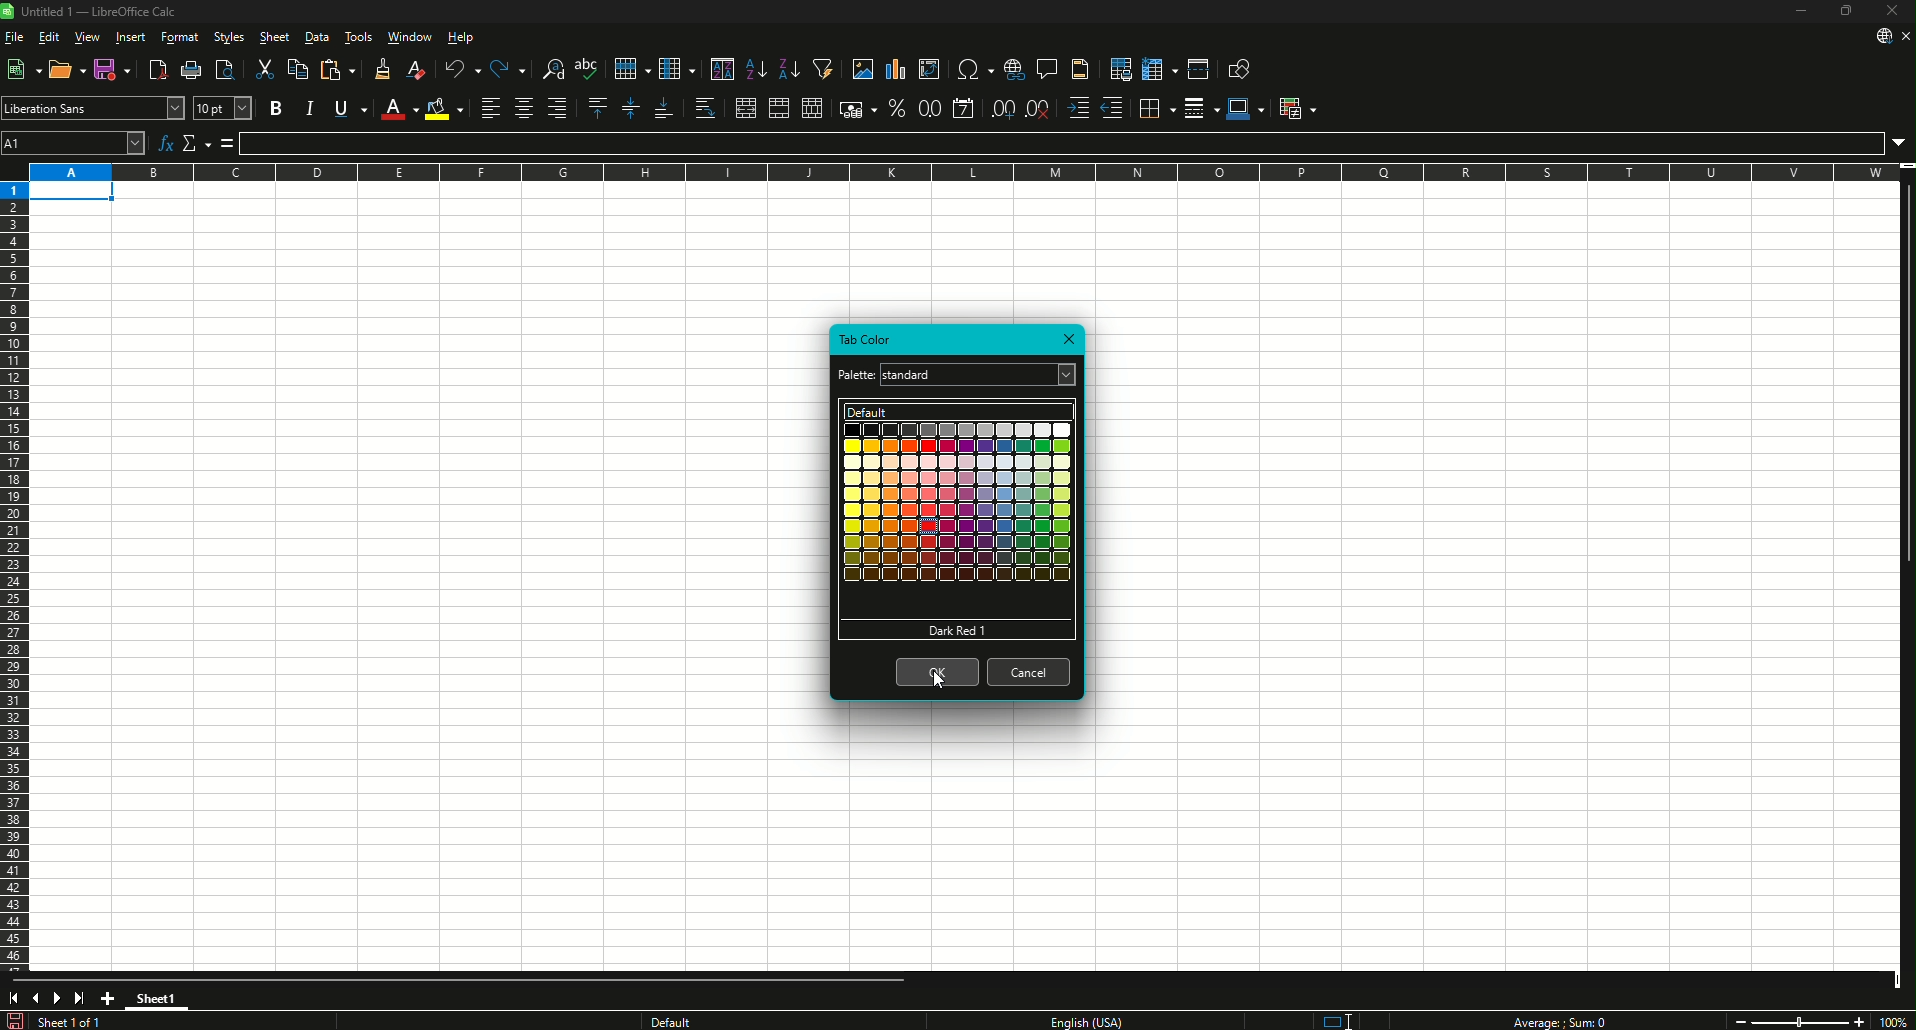  Describe the element at coordinates (824, 69) in the screenshot. I see `Auto Filter` at that location.